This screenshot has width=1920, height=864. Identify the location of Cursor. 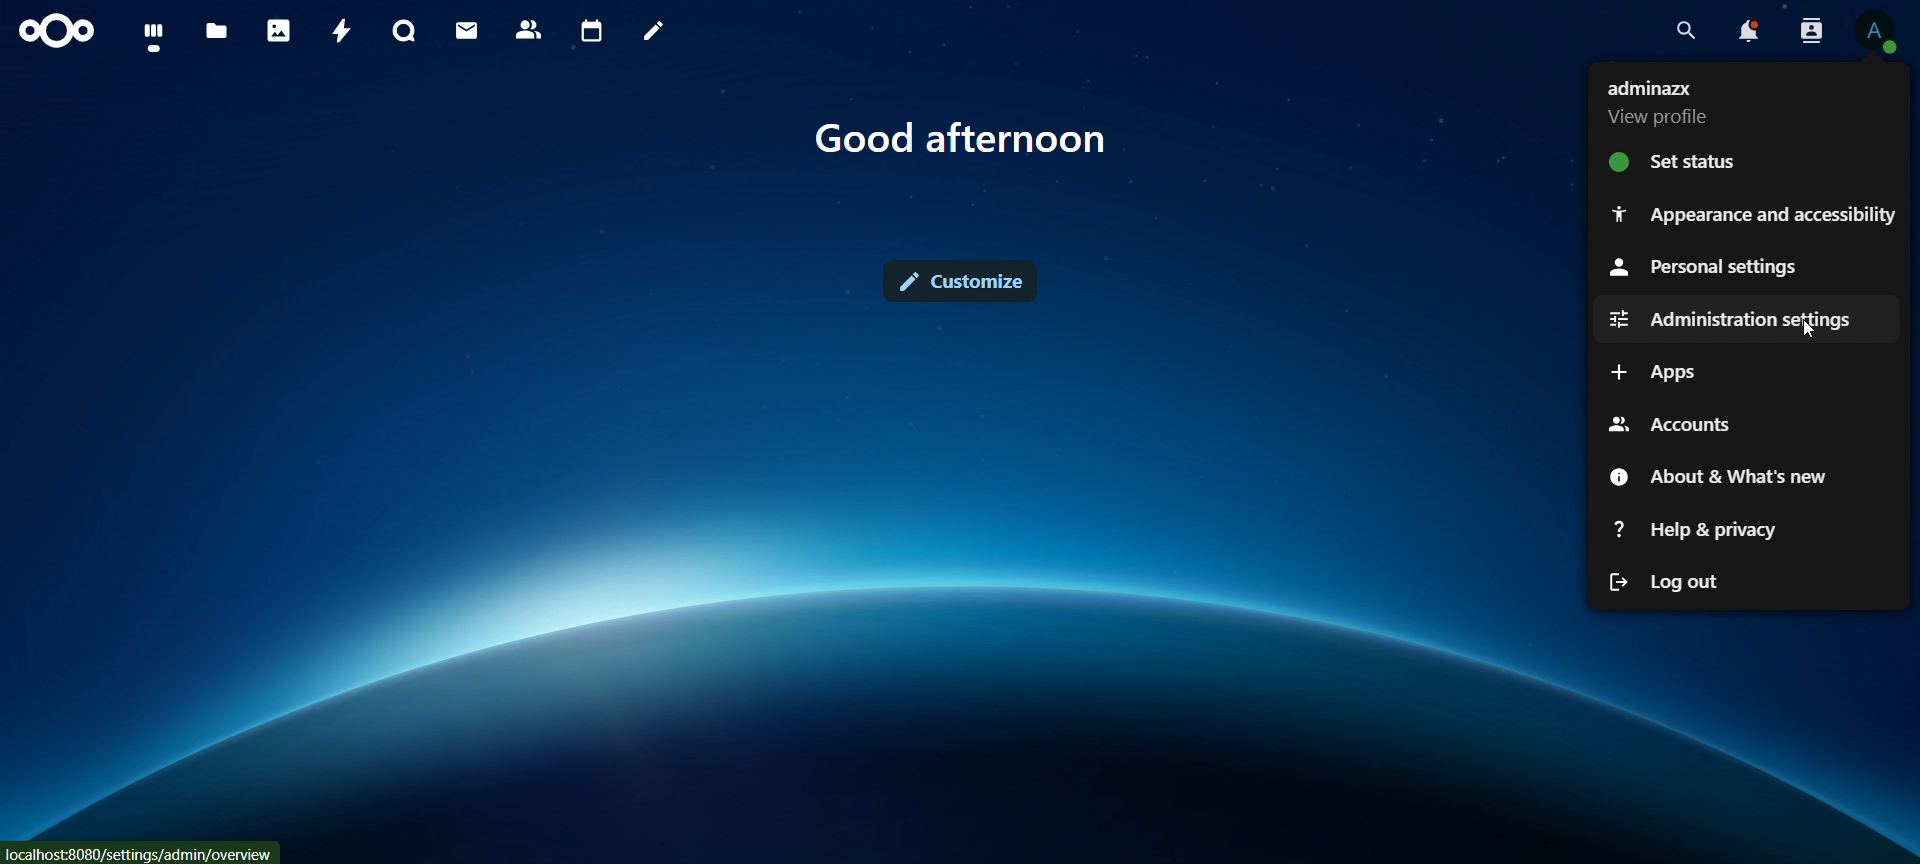
(1817, 331).